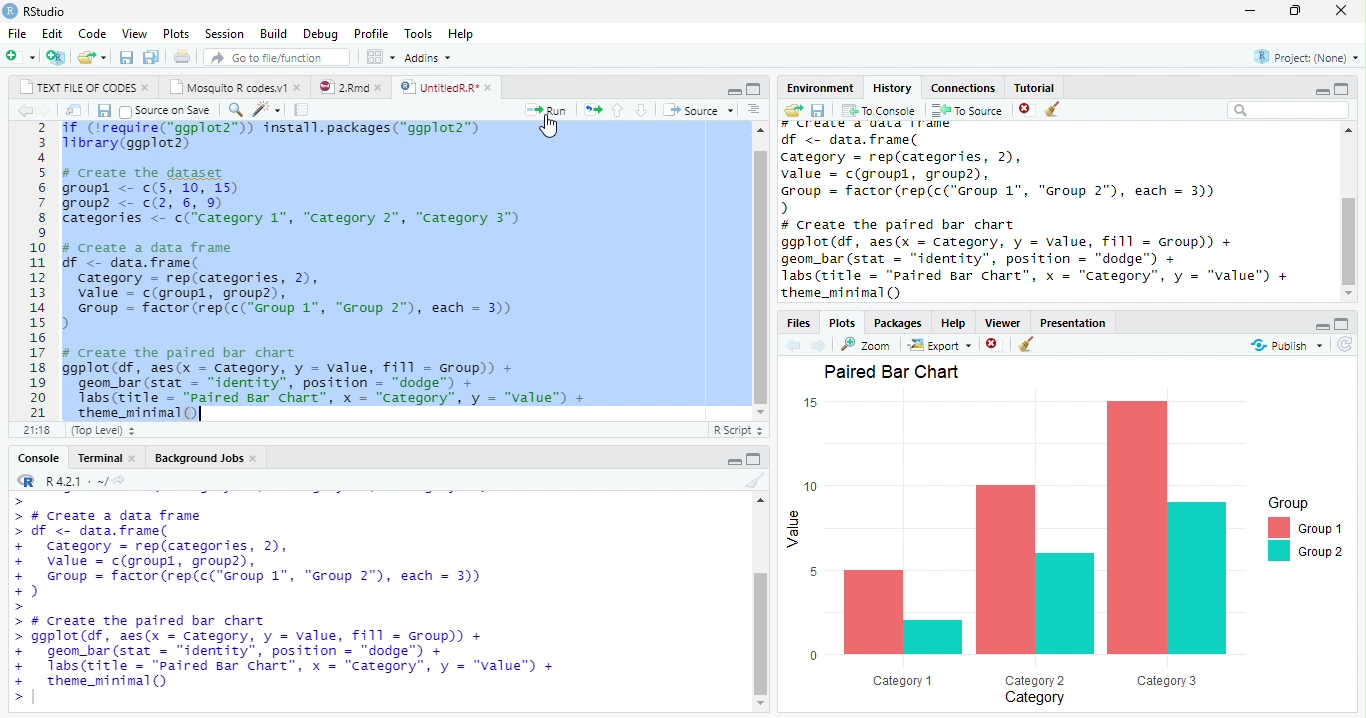 The width and height of the screenshot is (1366, 718). What do you see at coordinates (754, 482) in the screenshot?
I see `clear console` at bounding box center [754, 482].